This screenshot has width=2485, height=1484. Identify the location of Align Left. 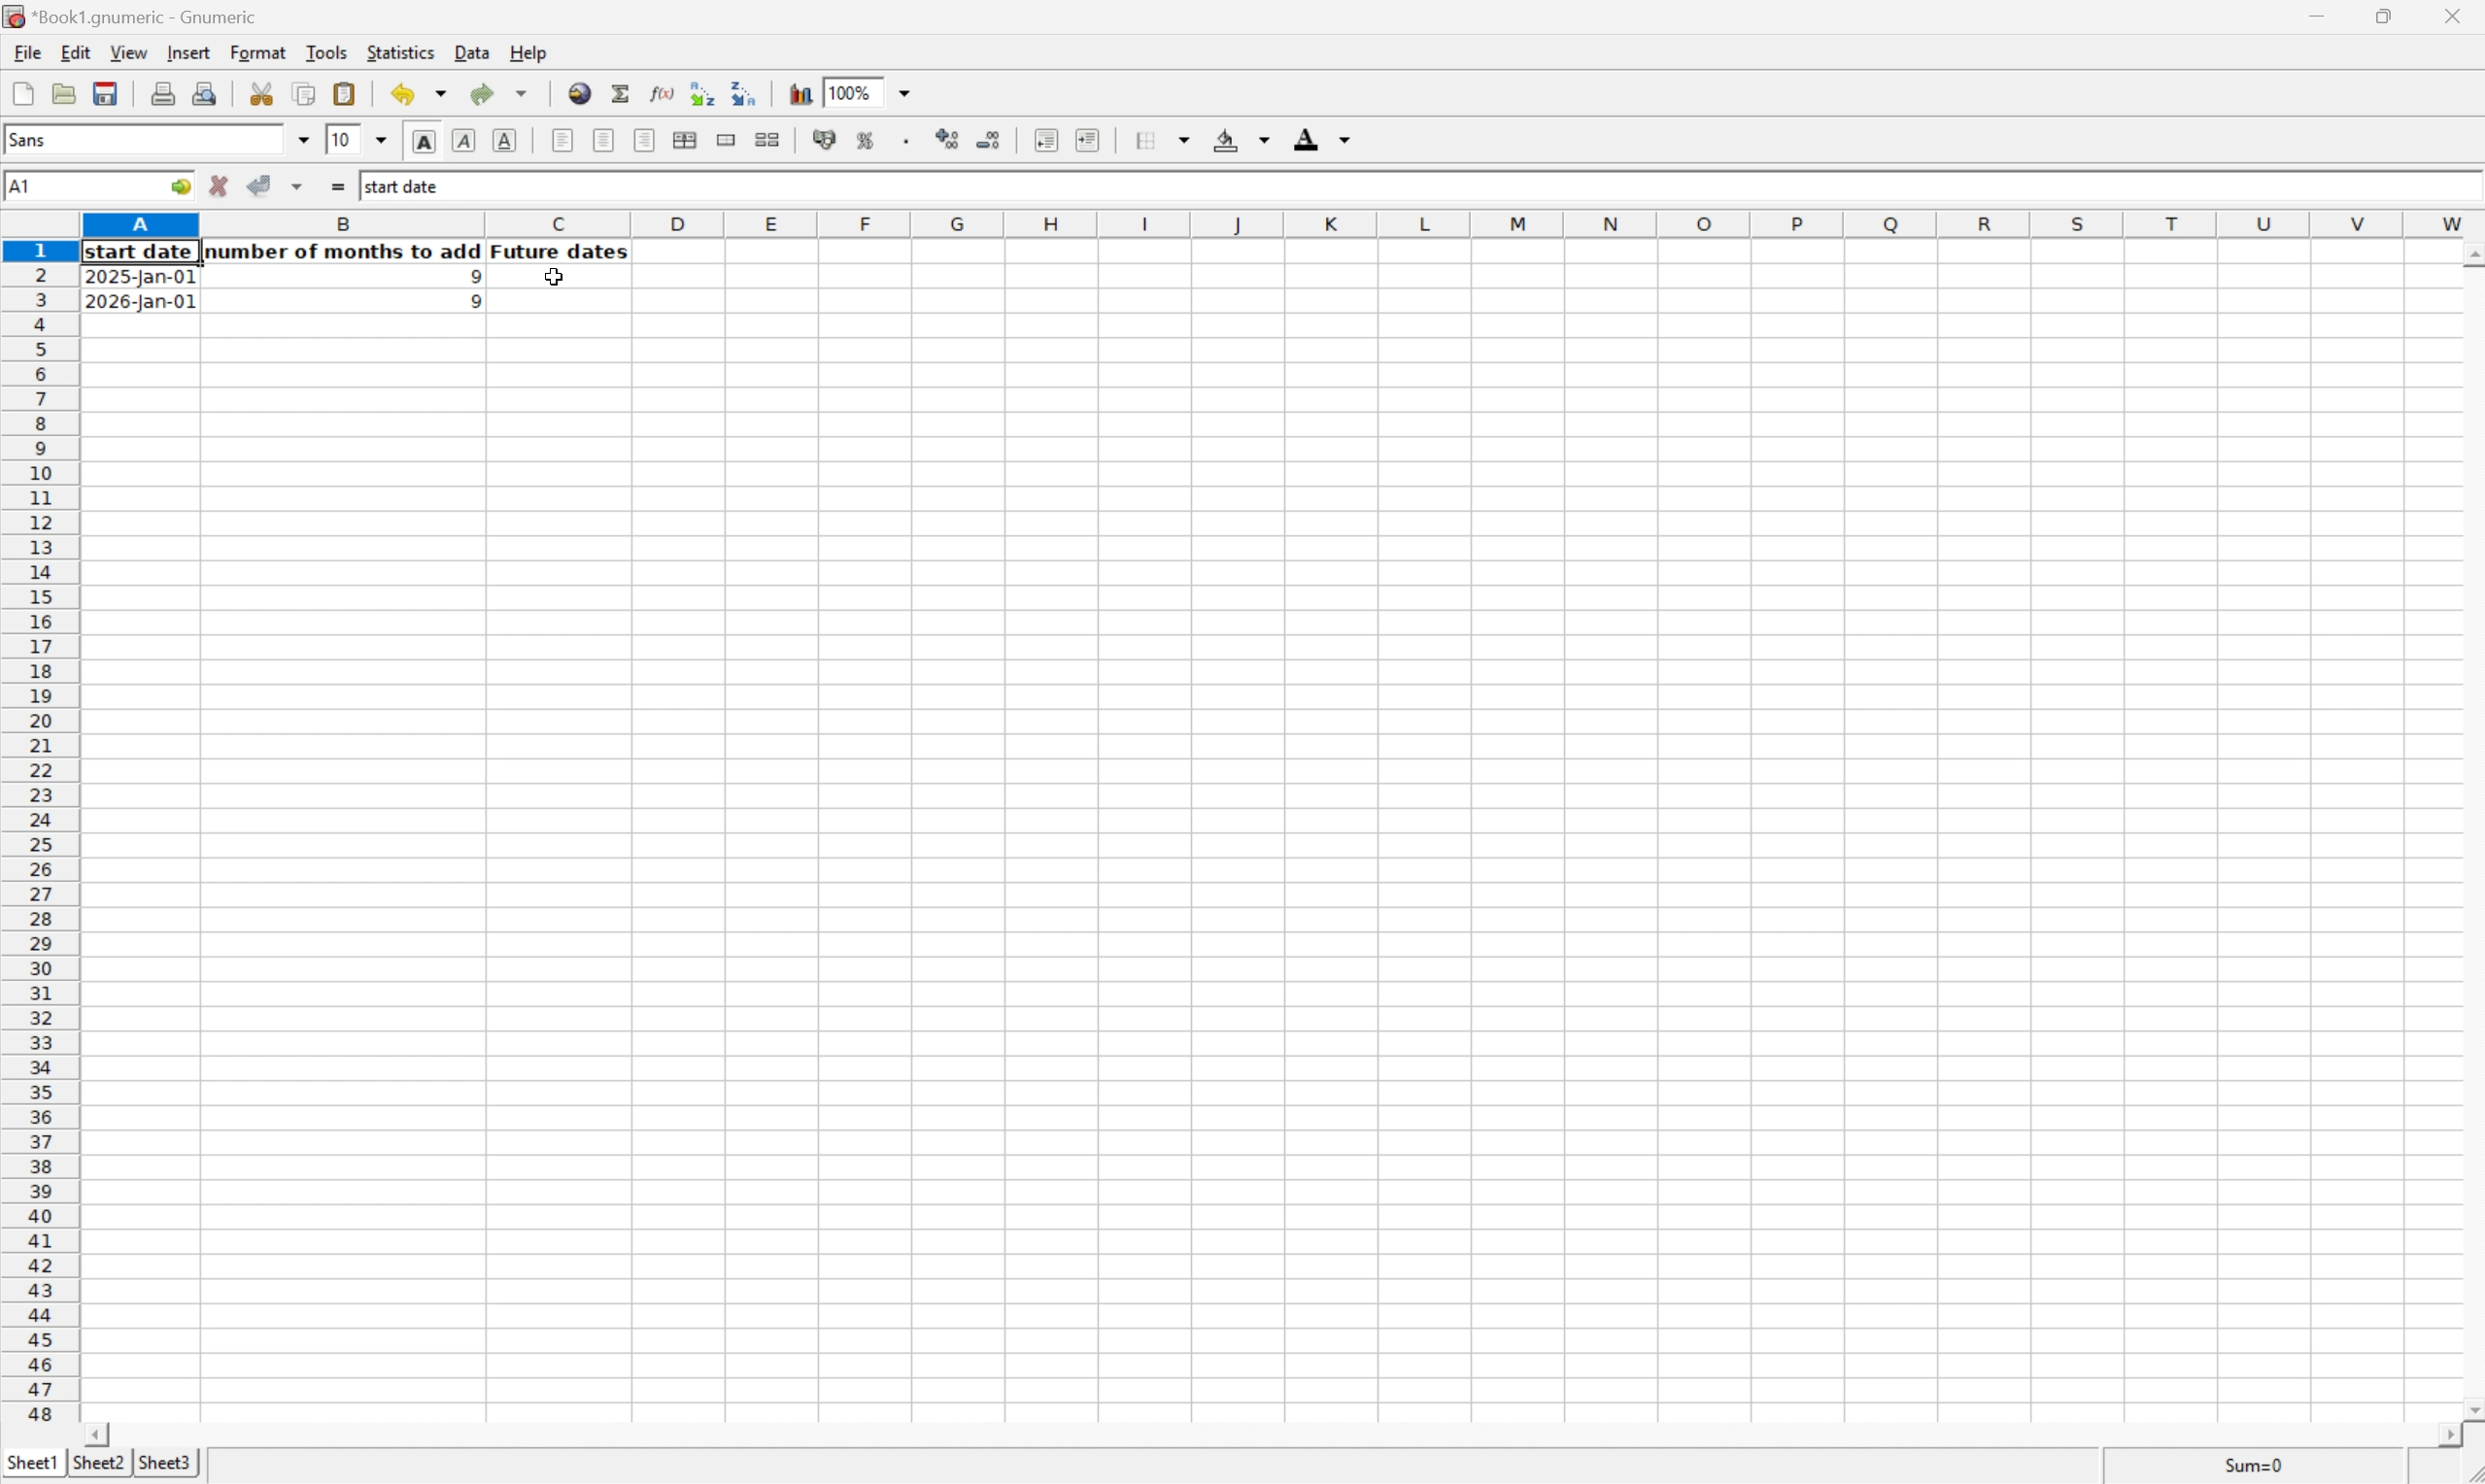
(561, 140).